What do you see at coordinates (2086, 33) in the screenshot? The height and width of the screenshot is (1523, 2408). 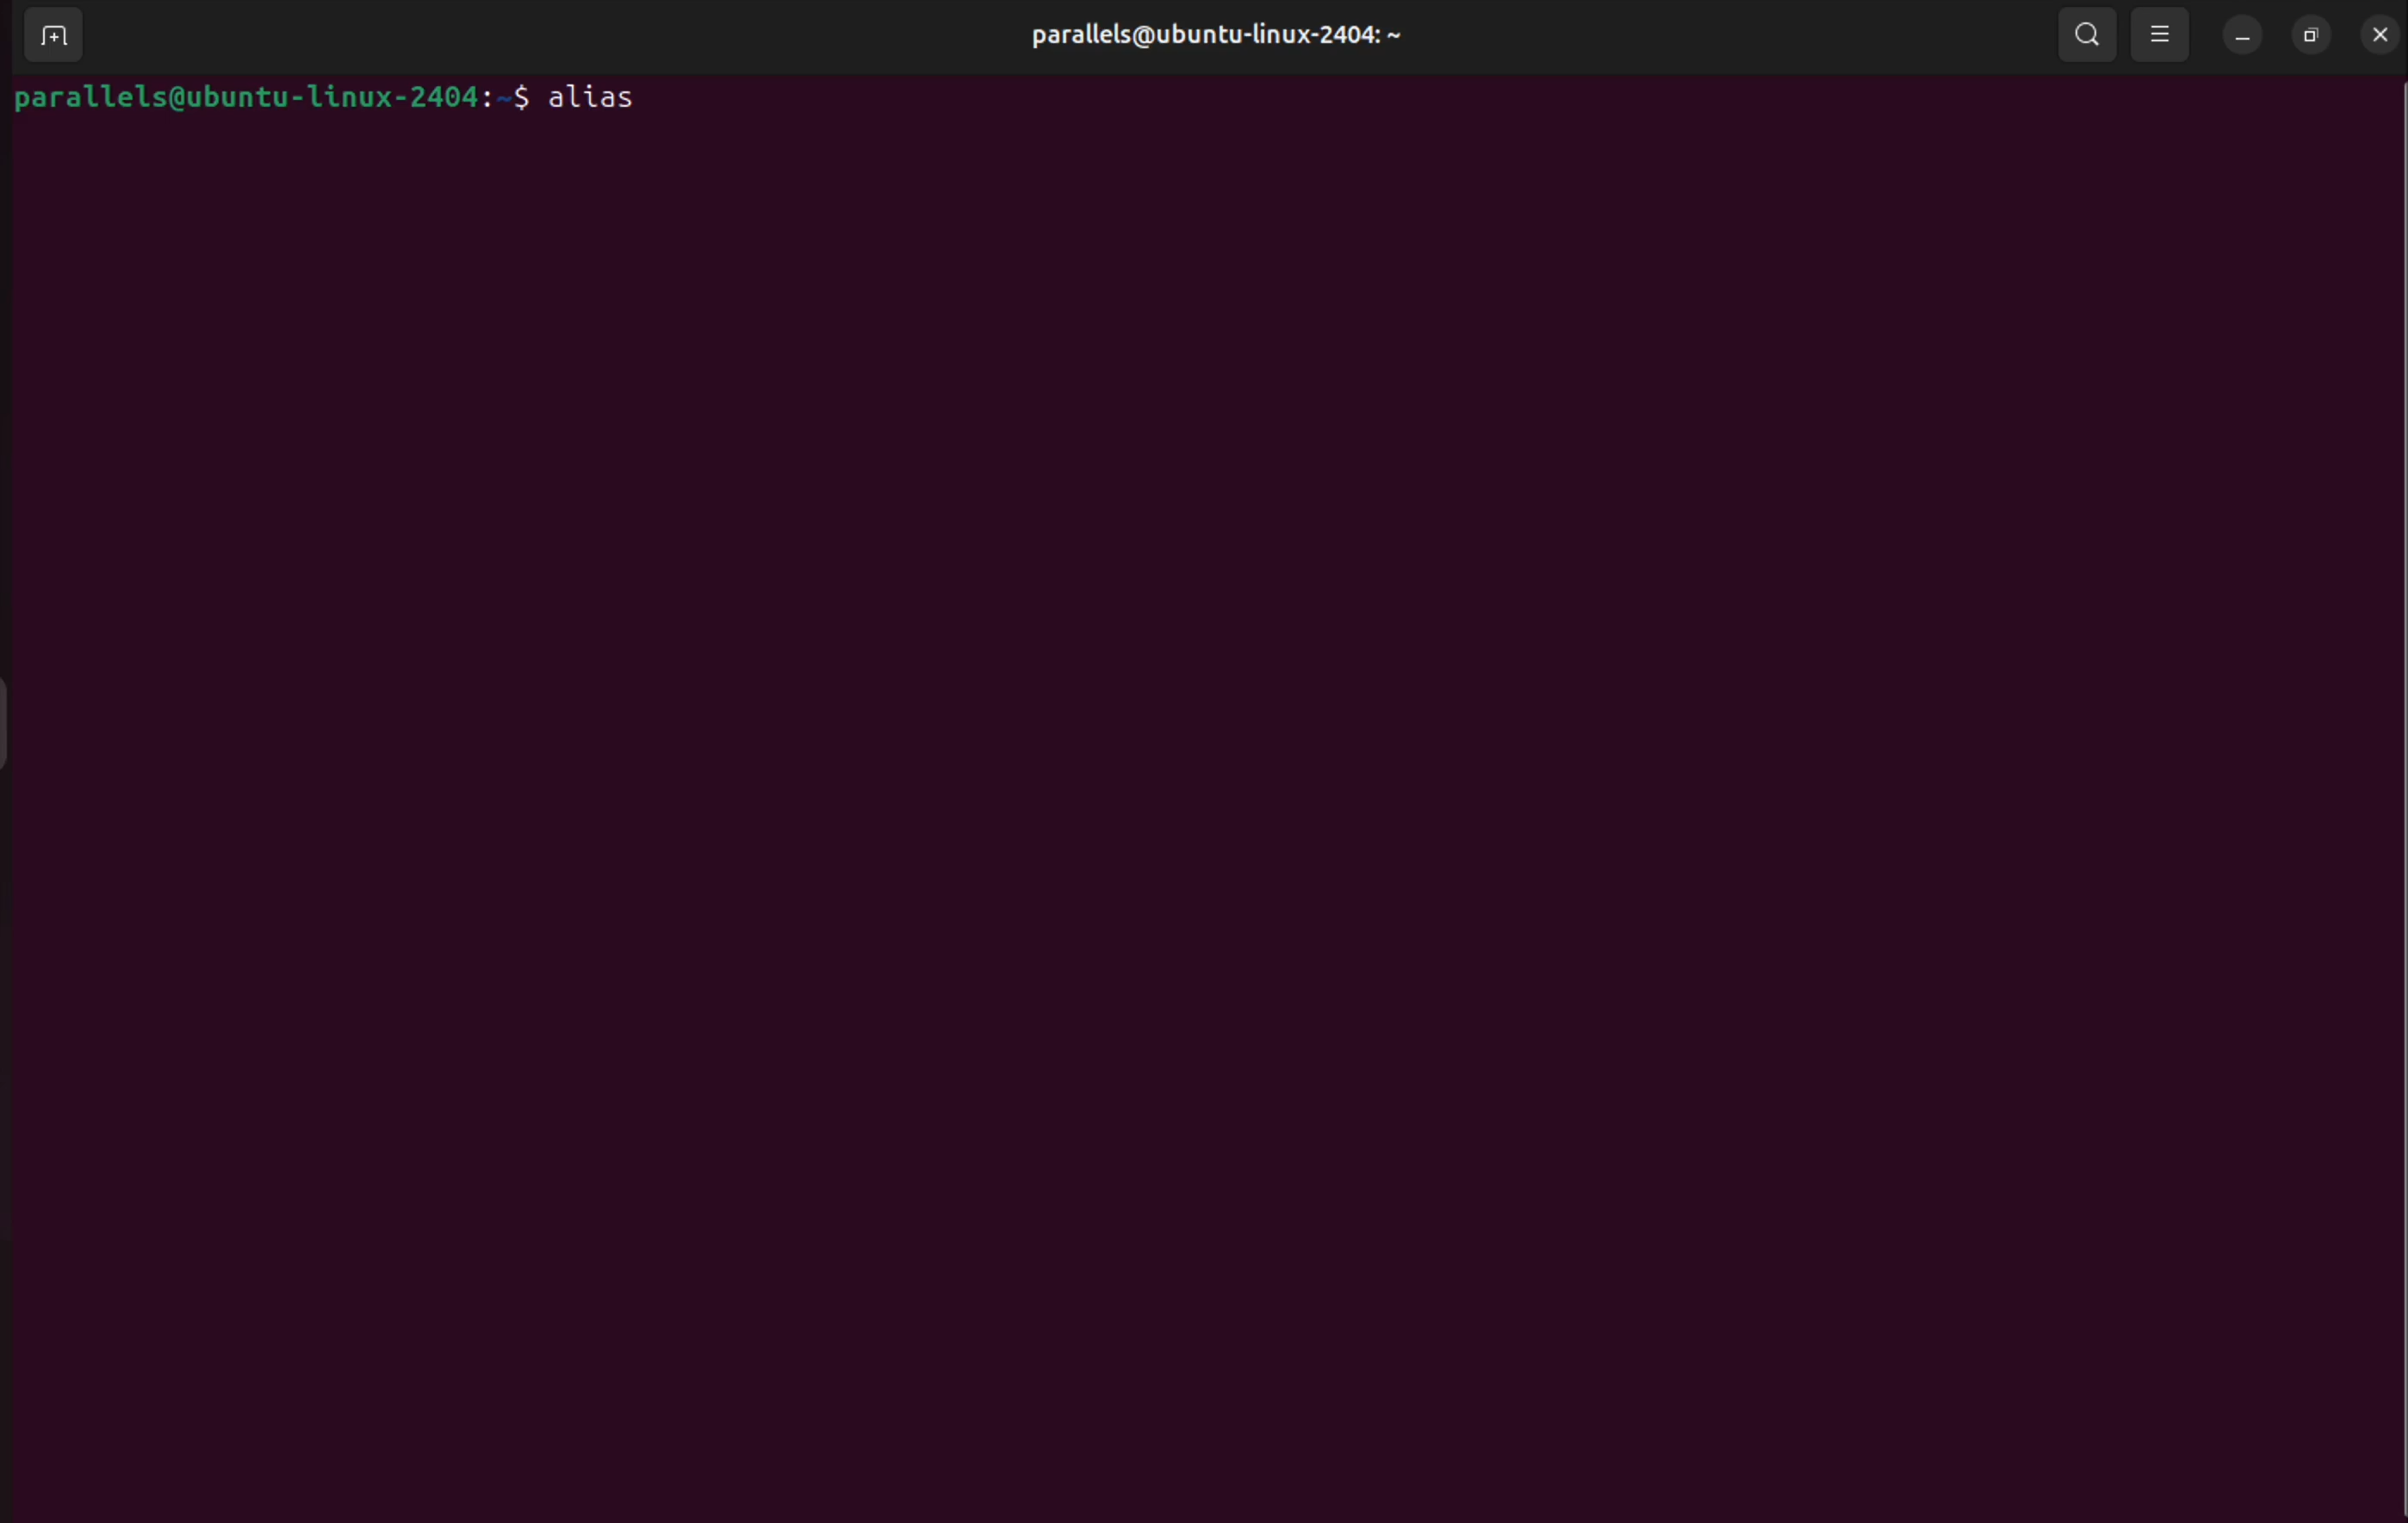 I see `search` at bounding box center [2086, 33].